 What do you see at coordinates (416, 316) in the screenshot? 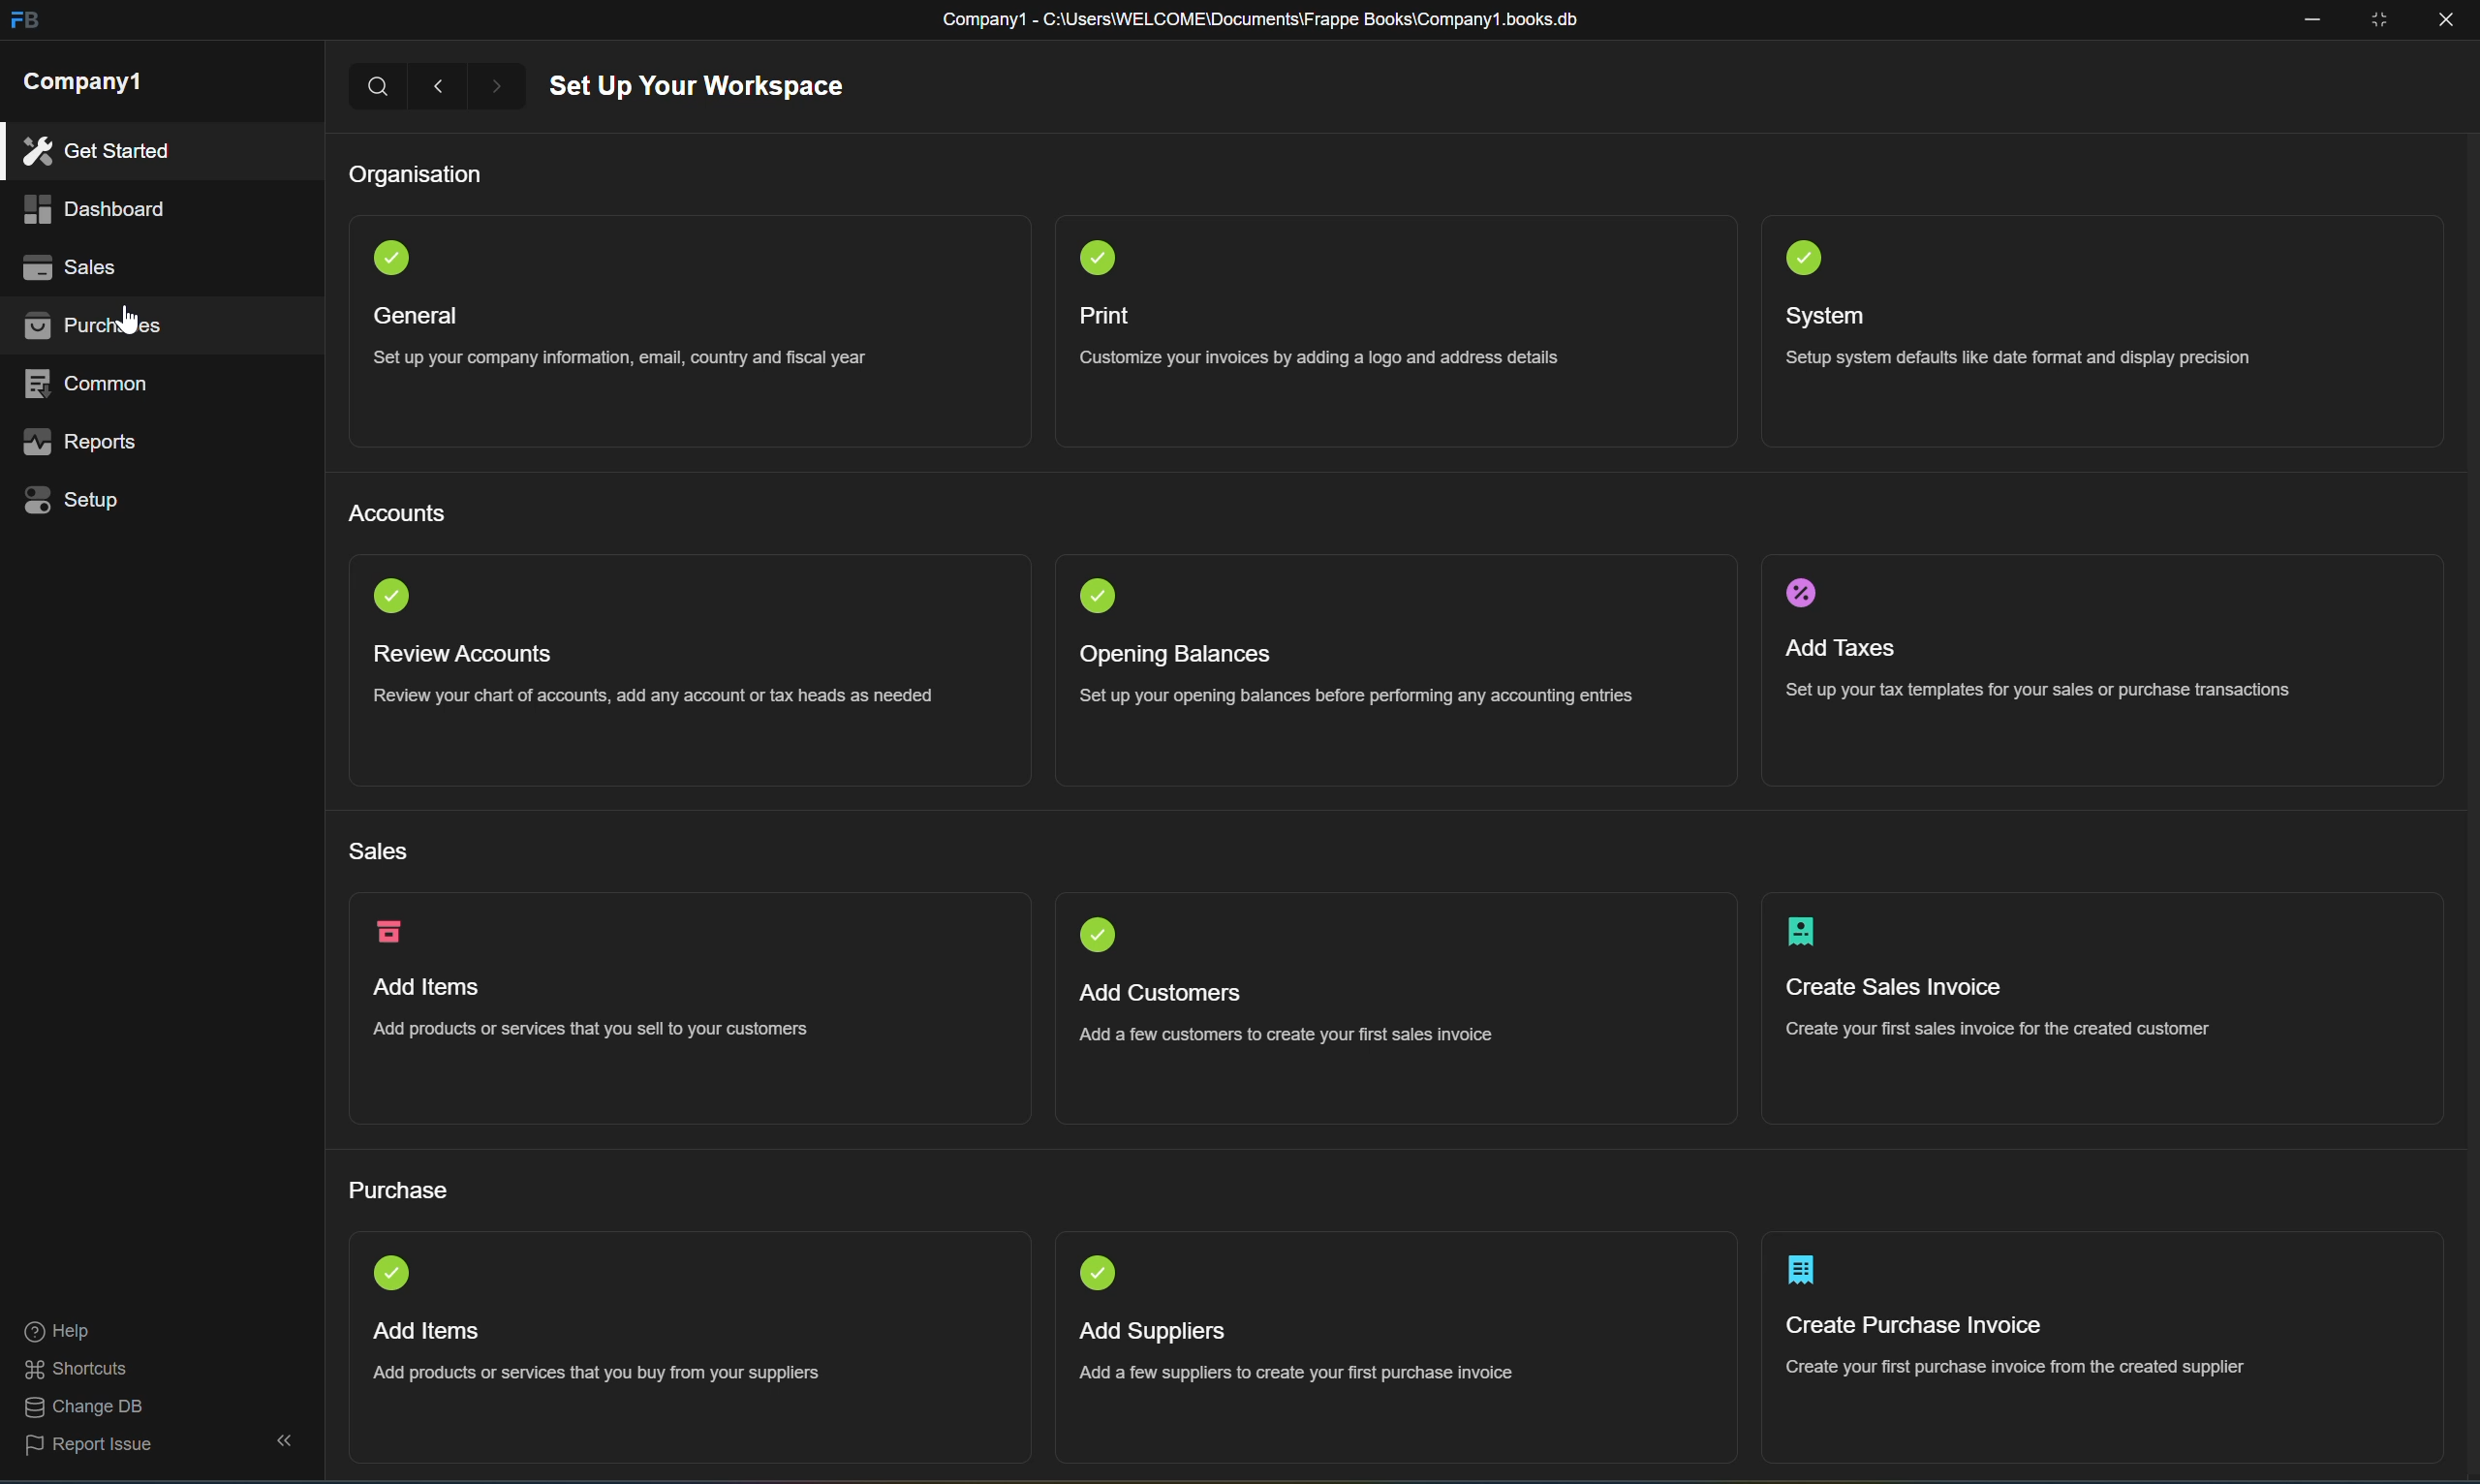
I see `general` at bounding box center [416, 316].